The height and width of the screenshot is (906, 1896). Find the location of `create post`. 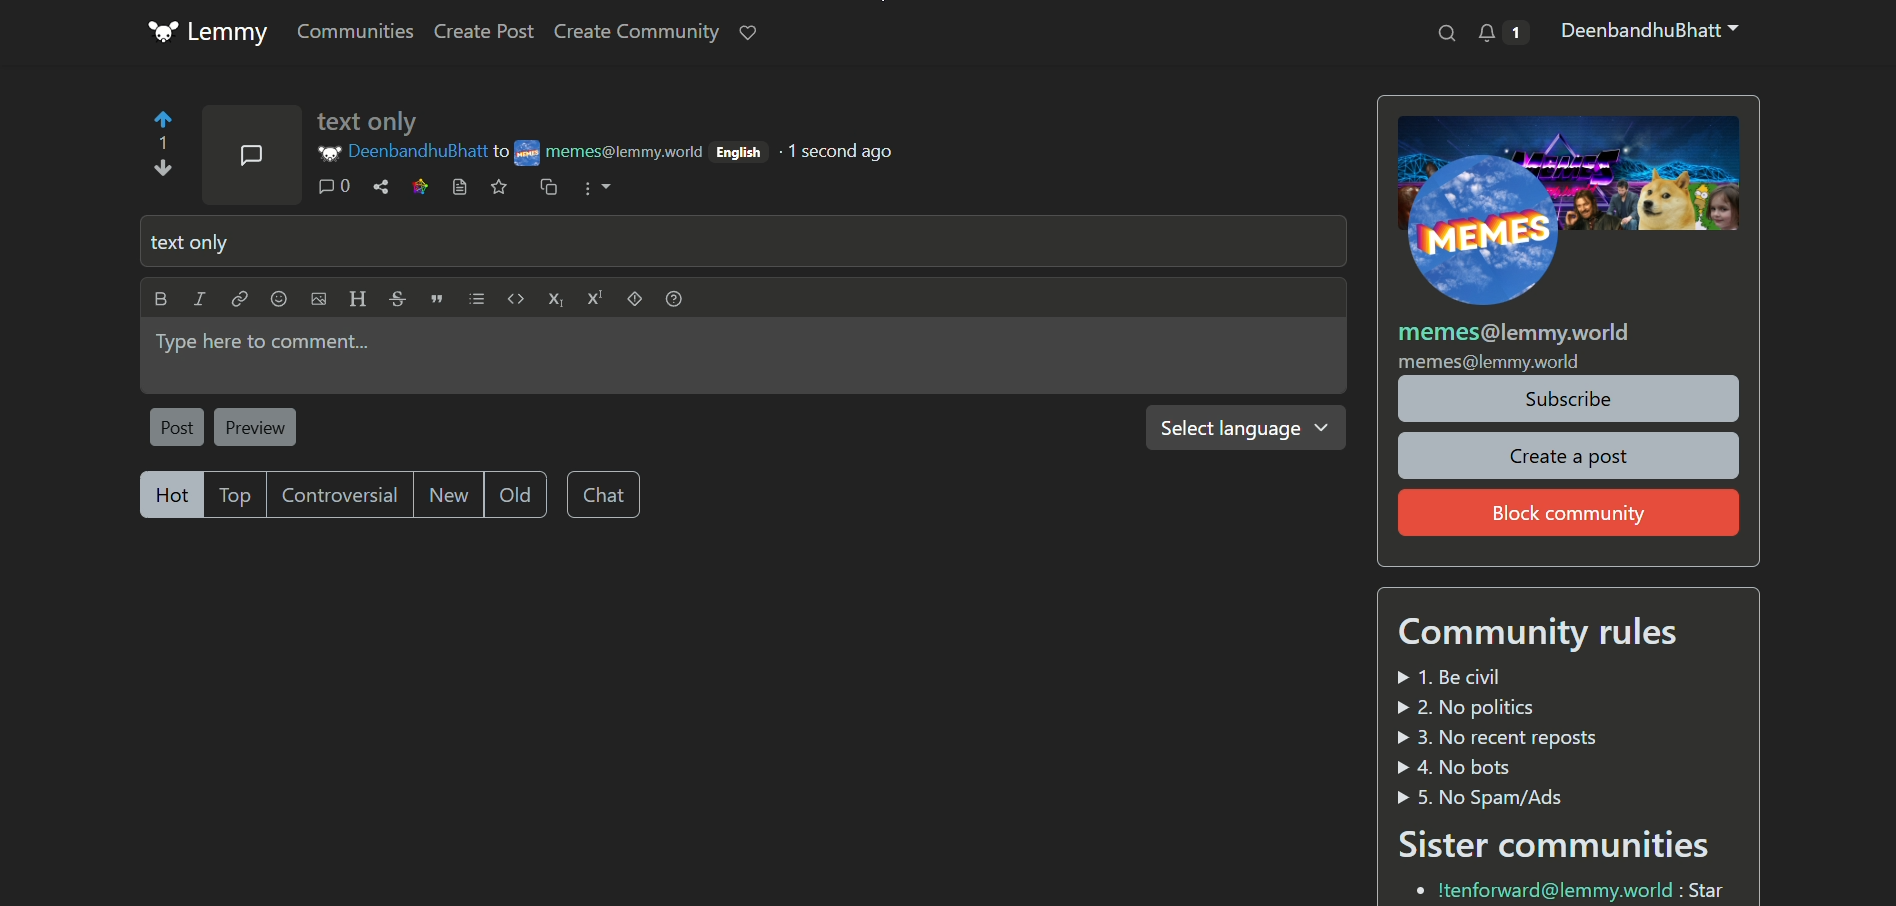

create post is located at coordinates (484, 32).